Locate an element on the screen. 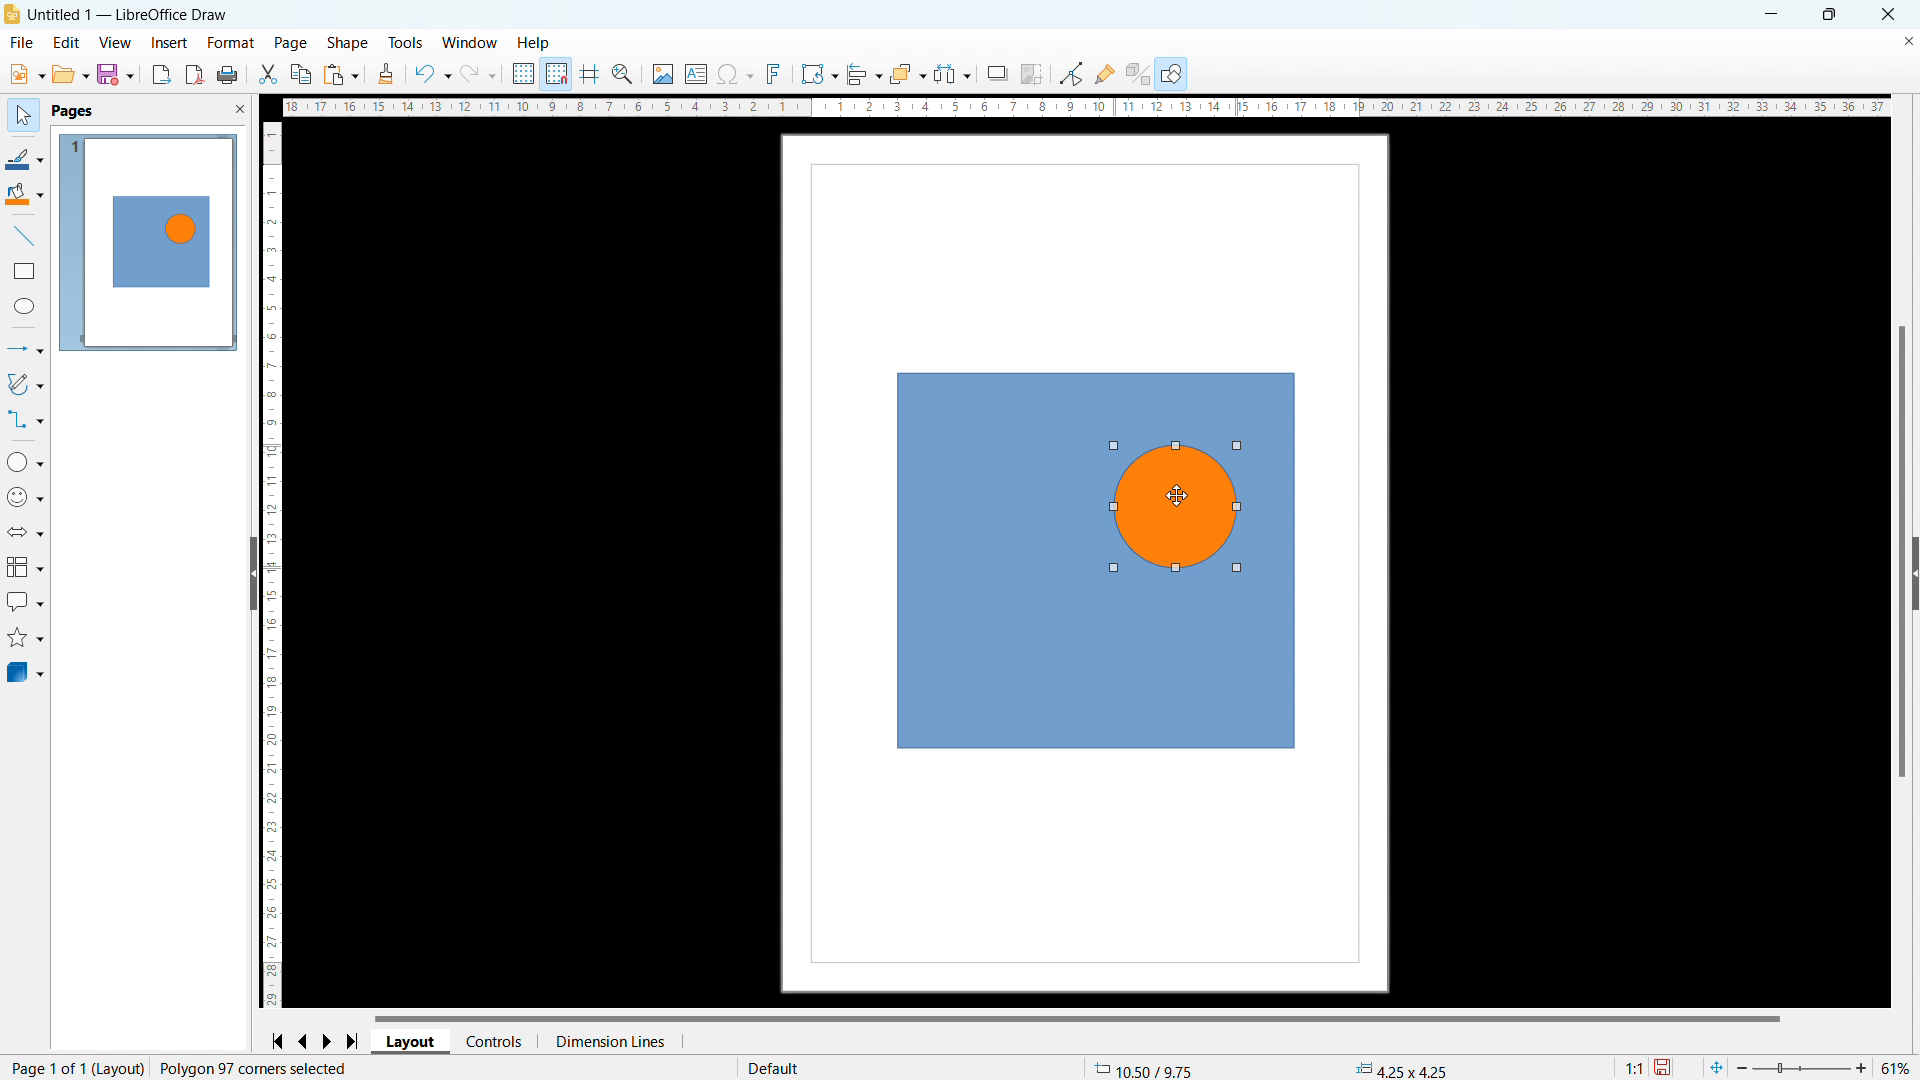  insert image is located at coordinates (663, 73).